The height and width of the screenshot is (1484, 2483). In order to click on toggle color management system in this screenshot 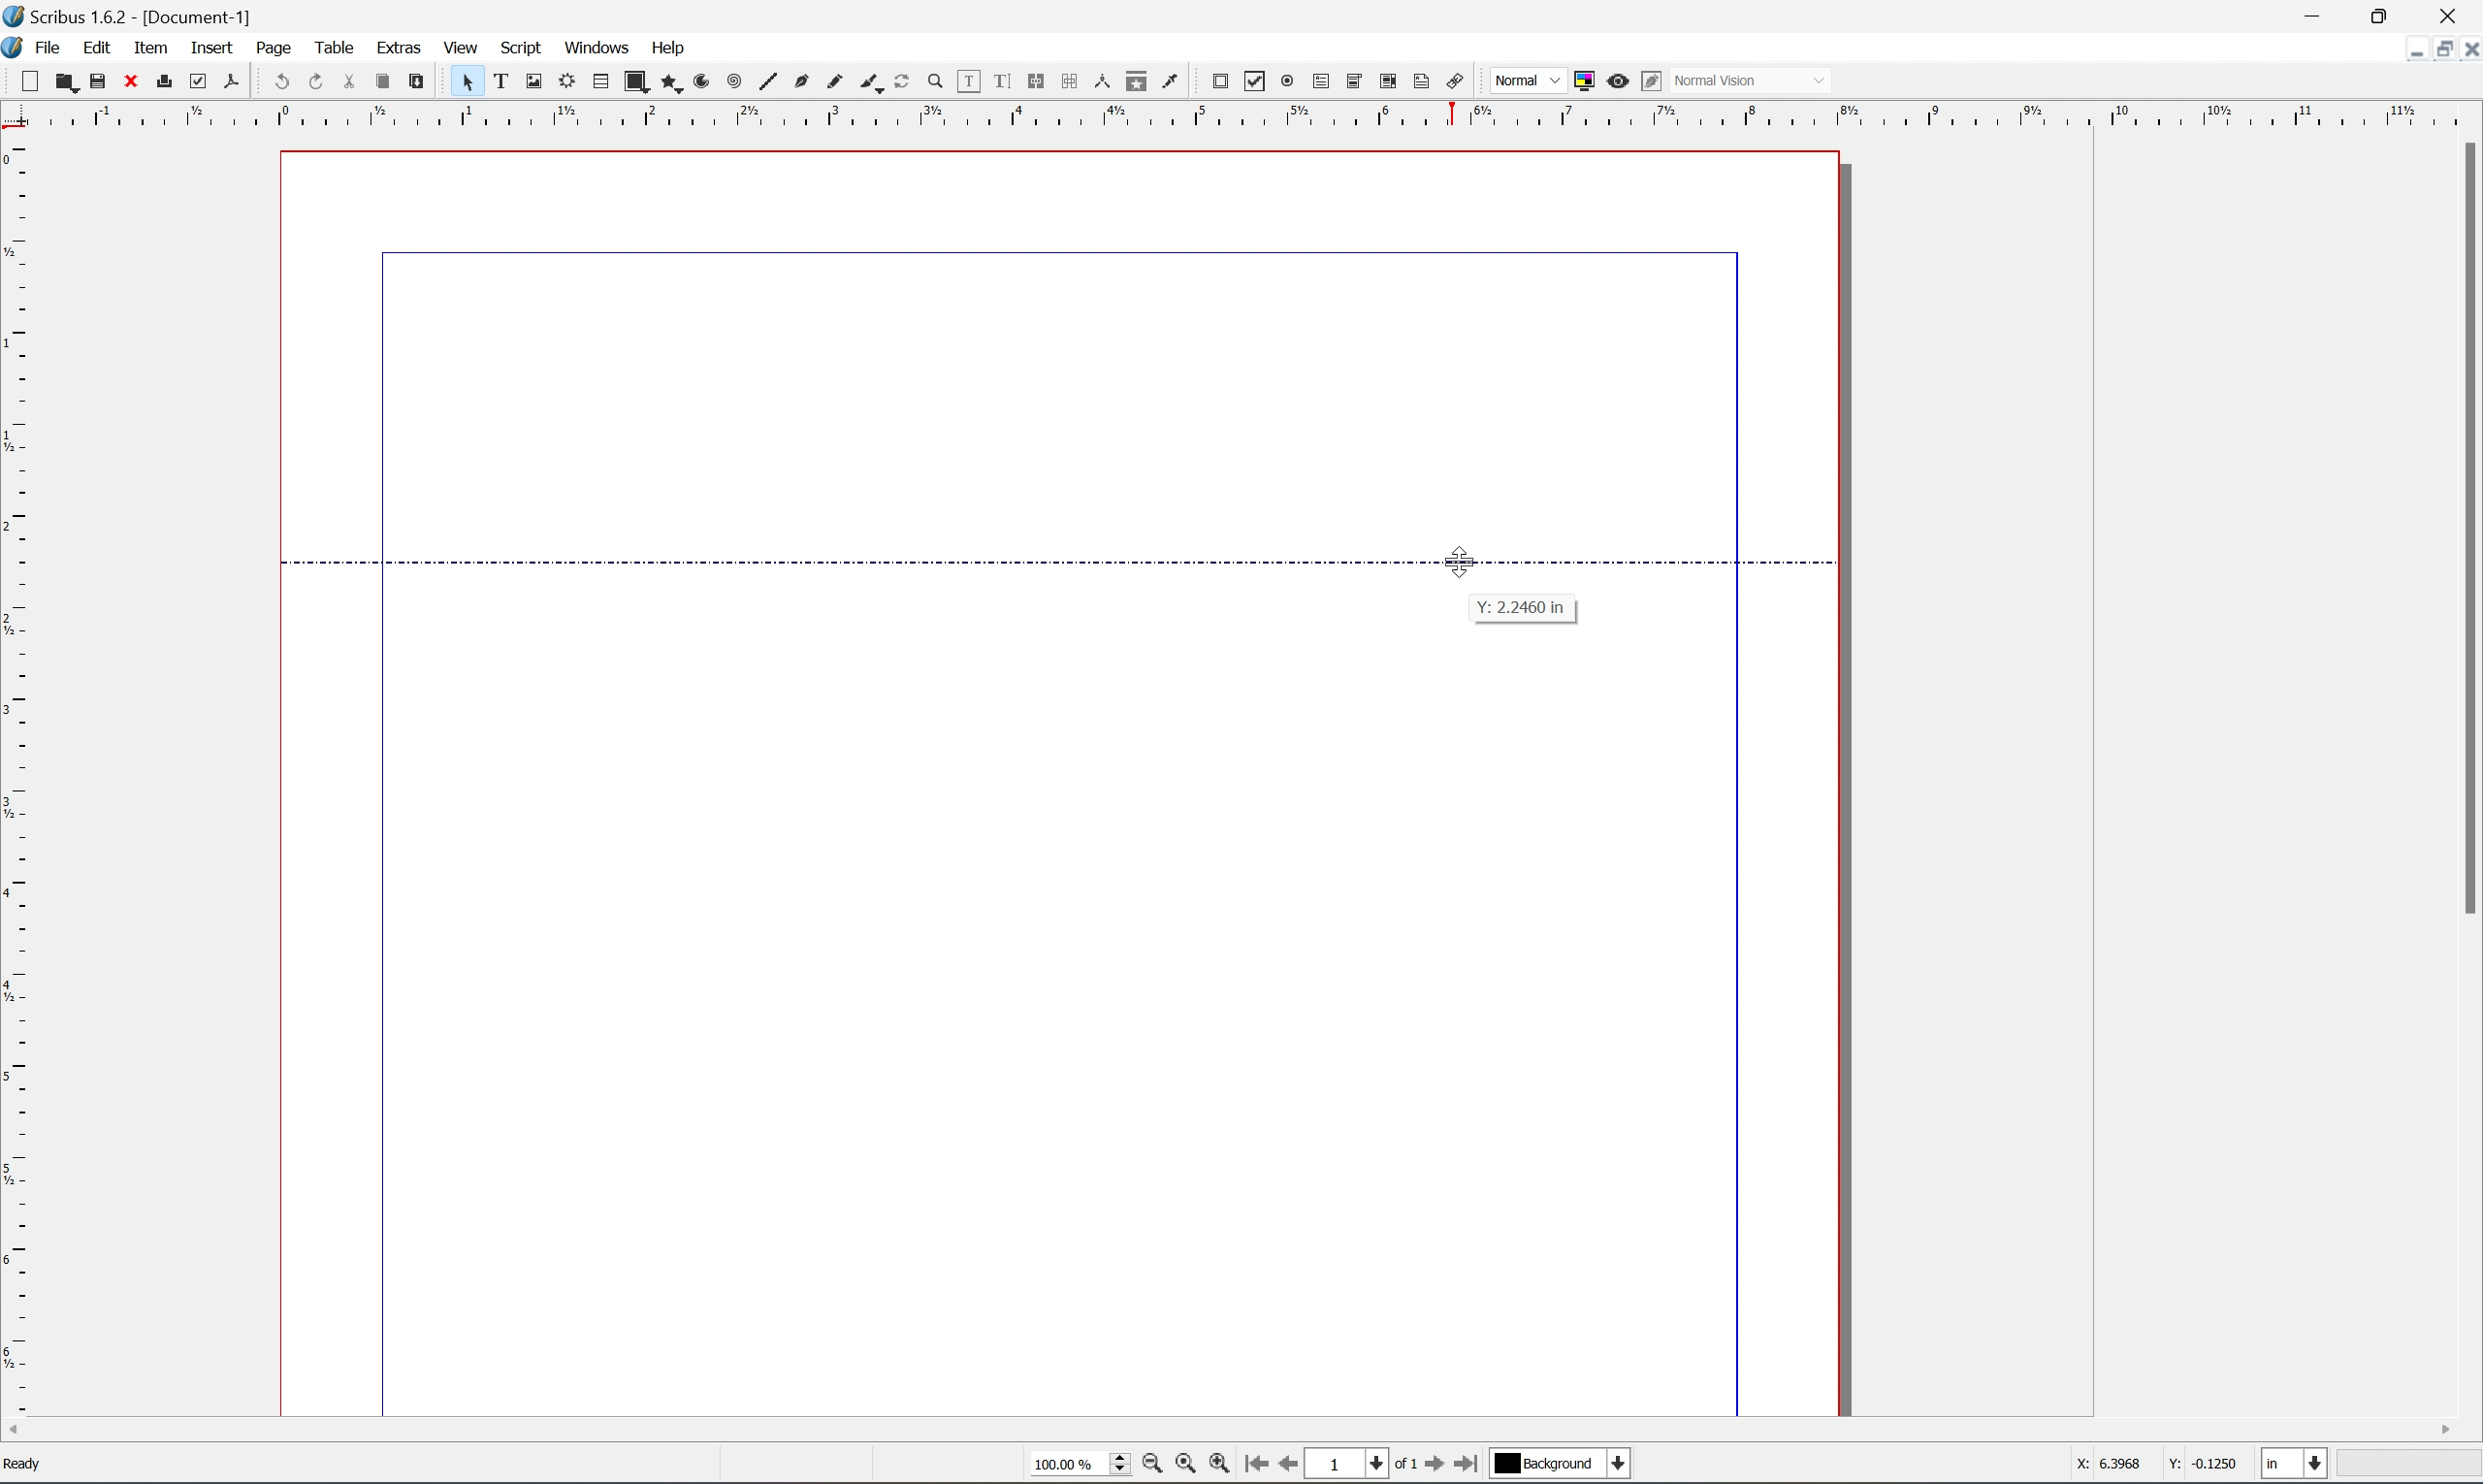, I will do `click(1584, 80)`.